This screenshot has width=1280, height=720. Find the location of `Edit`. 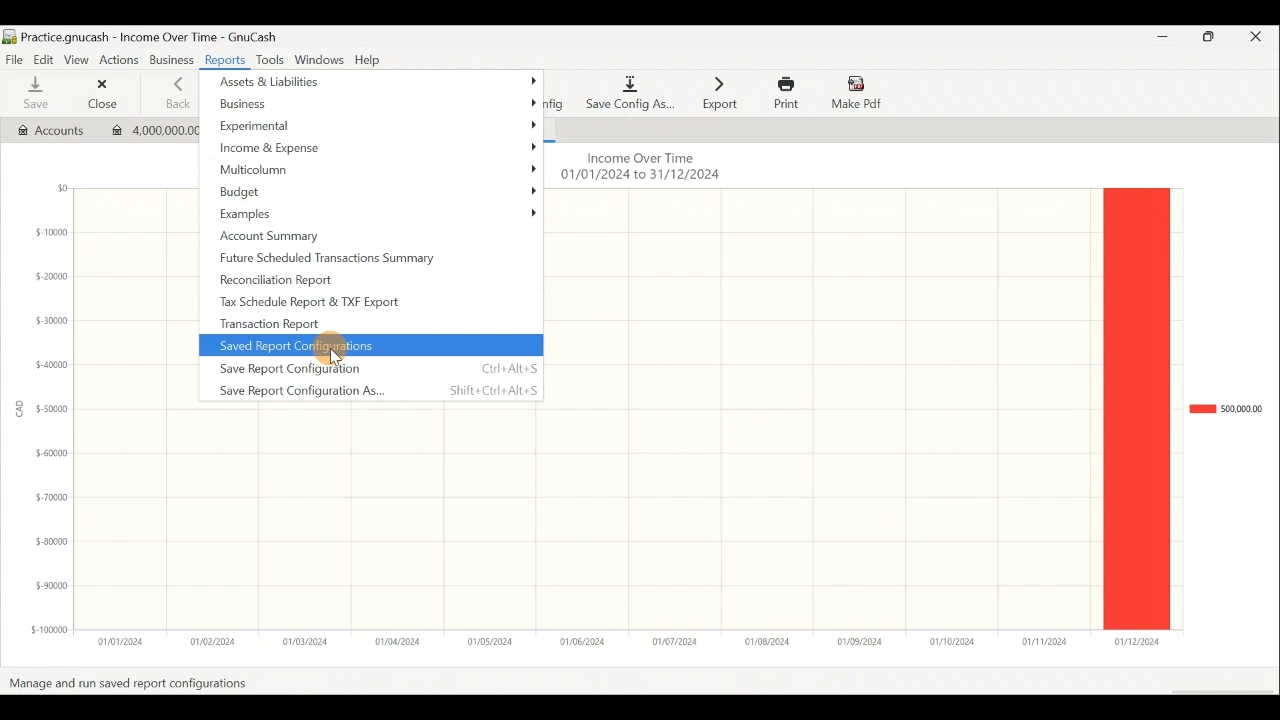

Edit is located at coordinates (40, 58).